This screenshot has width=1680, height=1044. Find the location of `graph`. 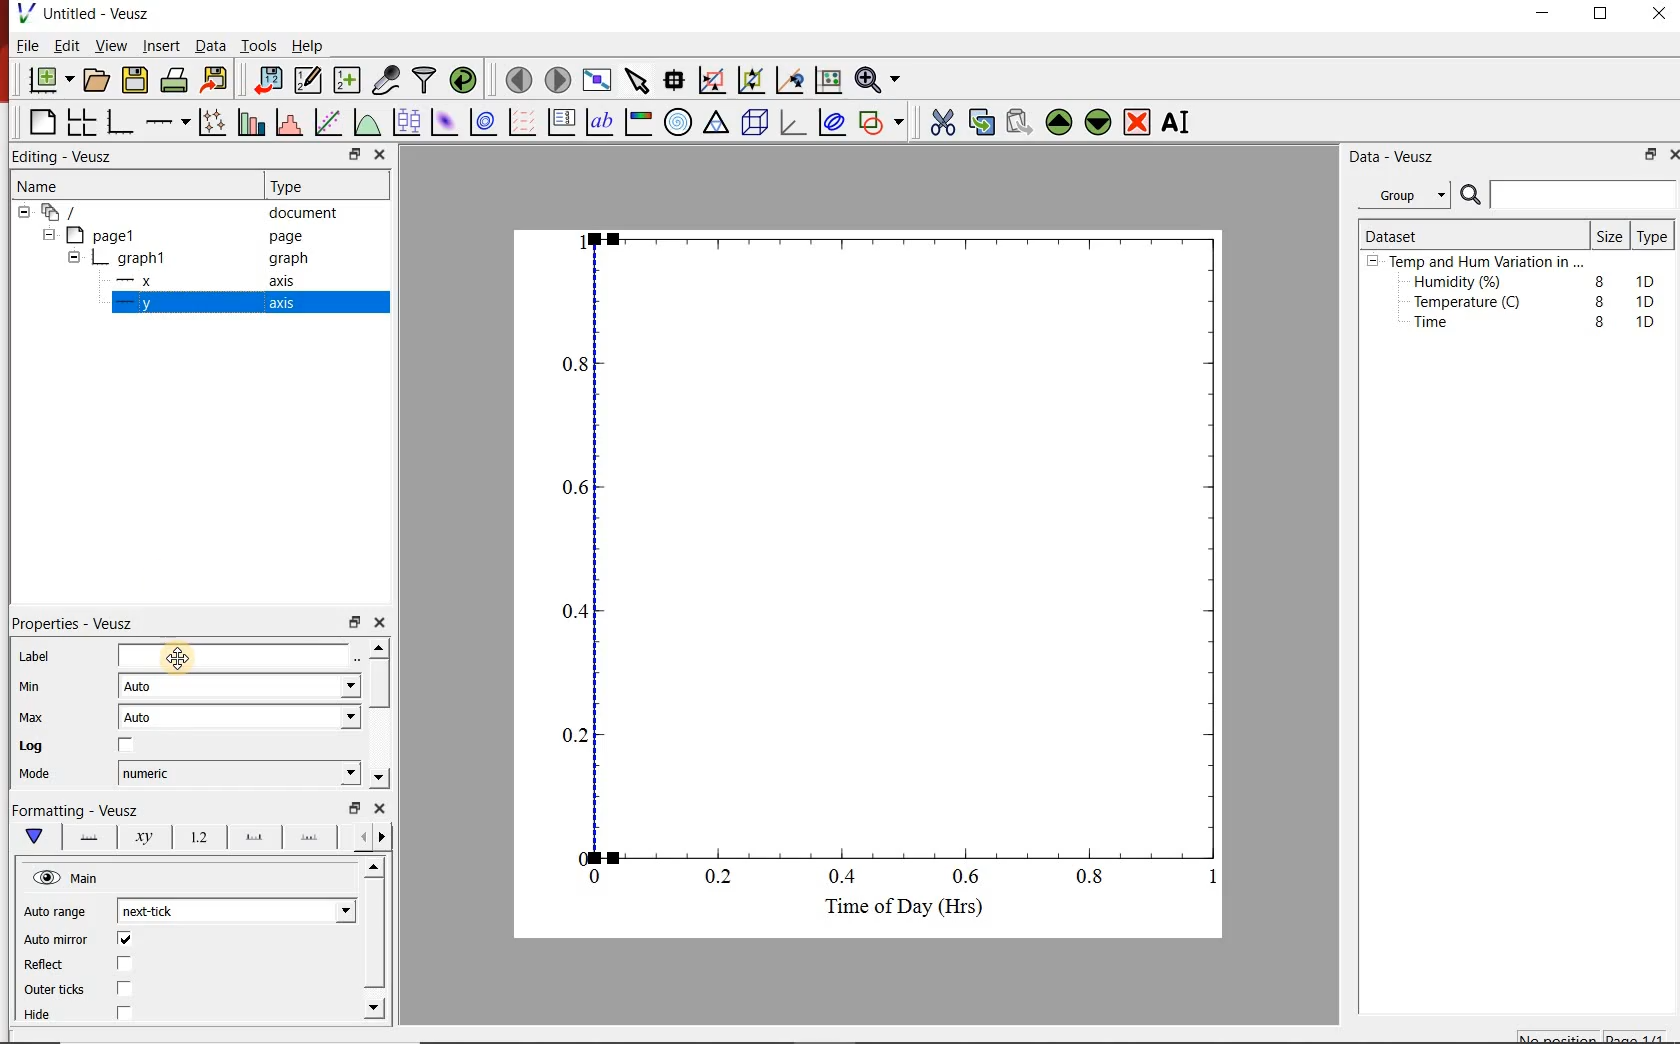

graph is located at coordinates (288, 260).